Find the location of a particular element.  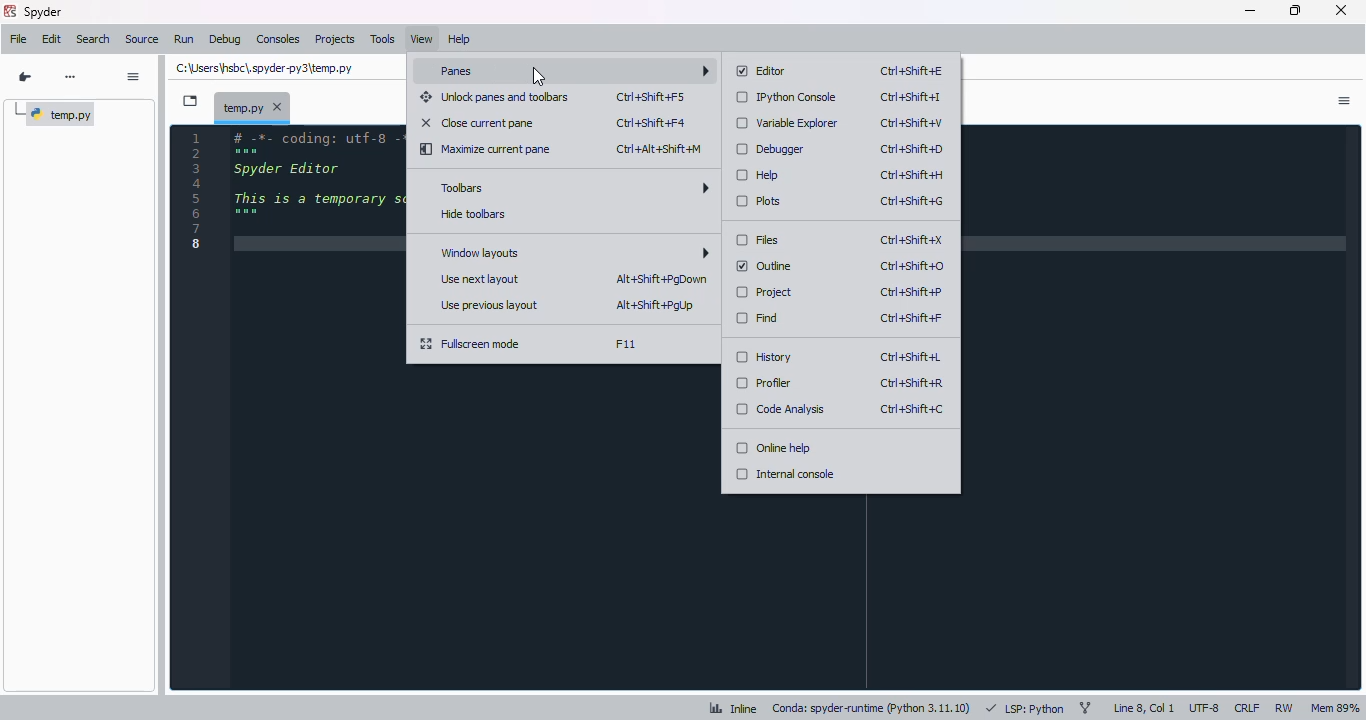

close is located at coordinates (1343, 10).